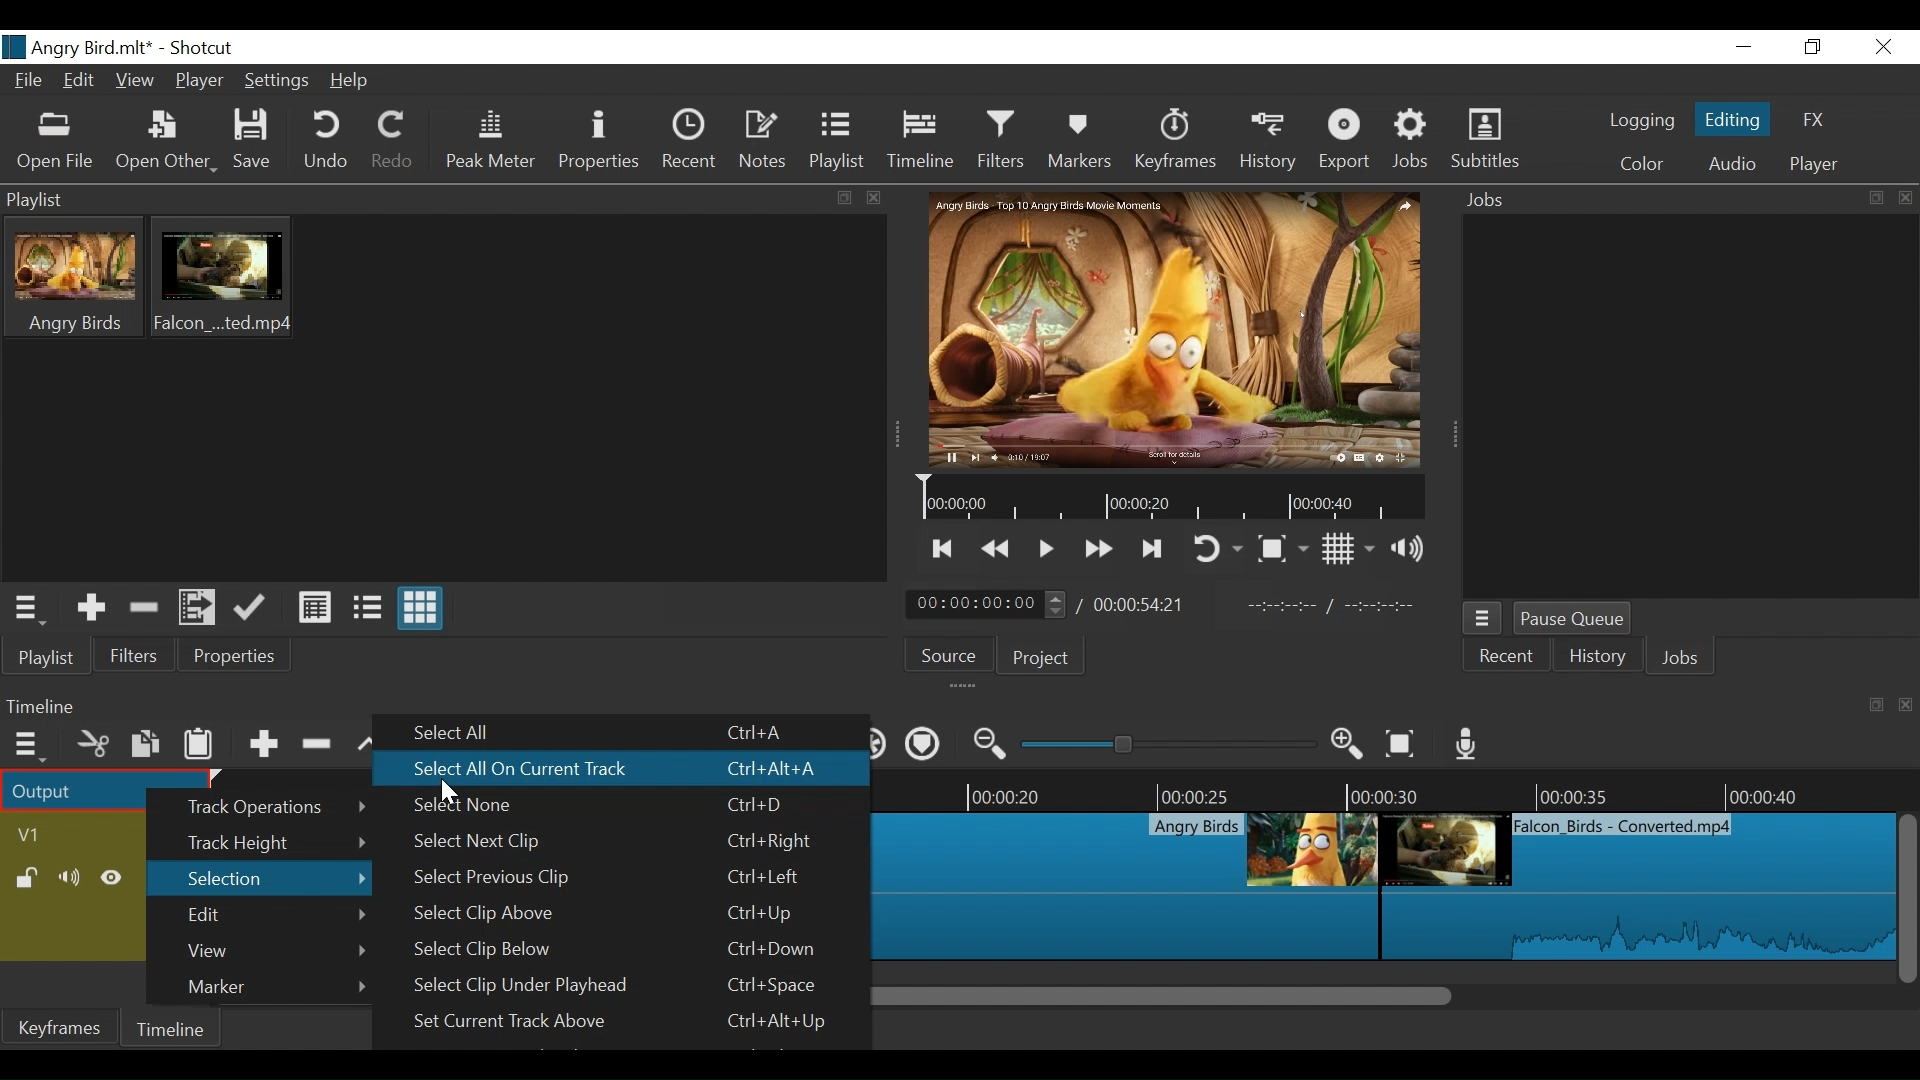  I want to click on Track Header, so click(37, 836).